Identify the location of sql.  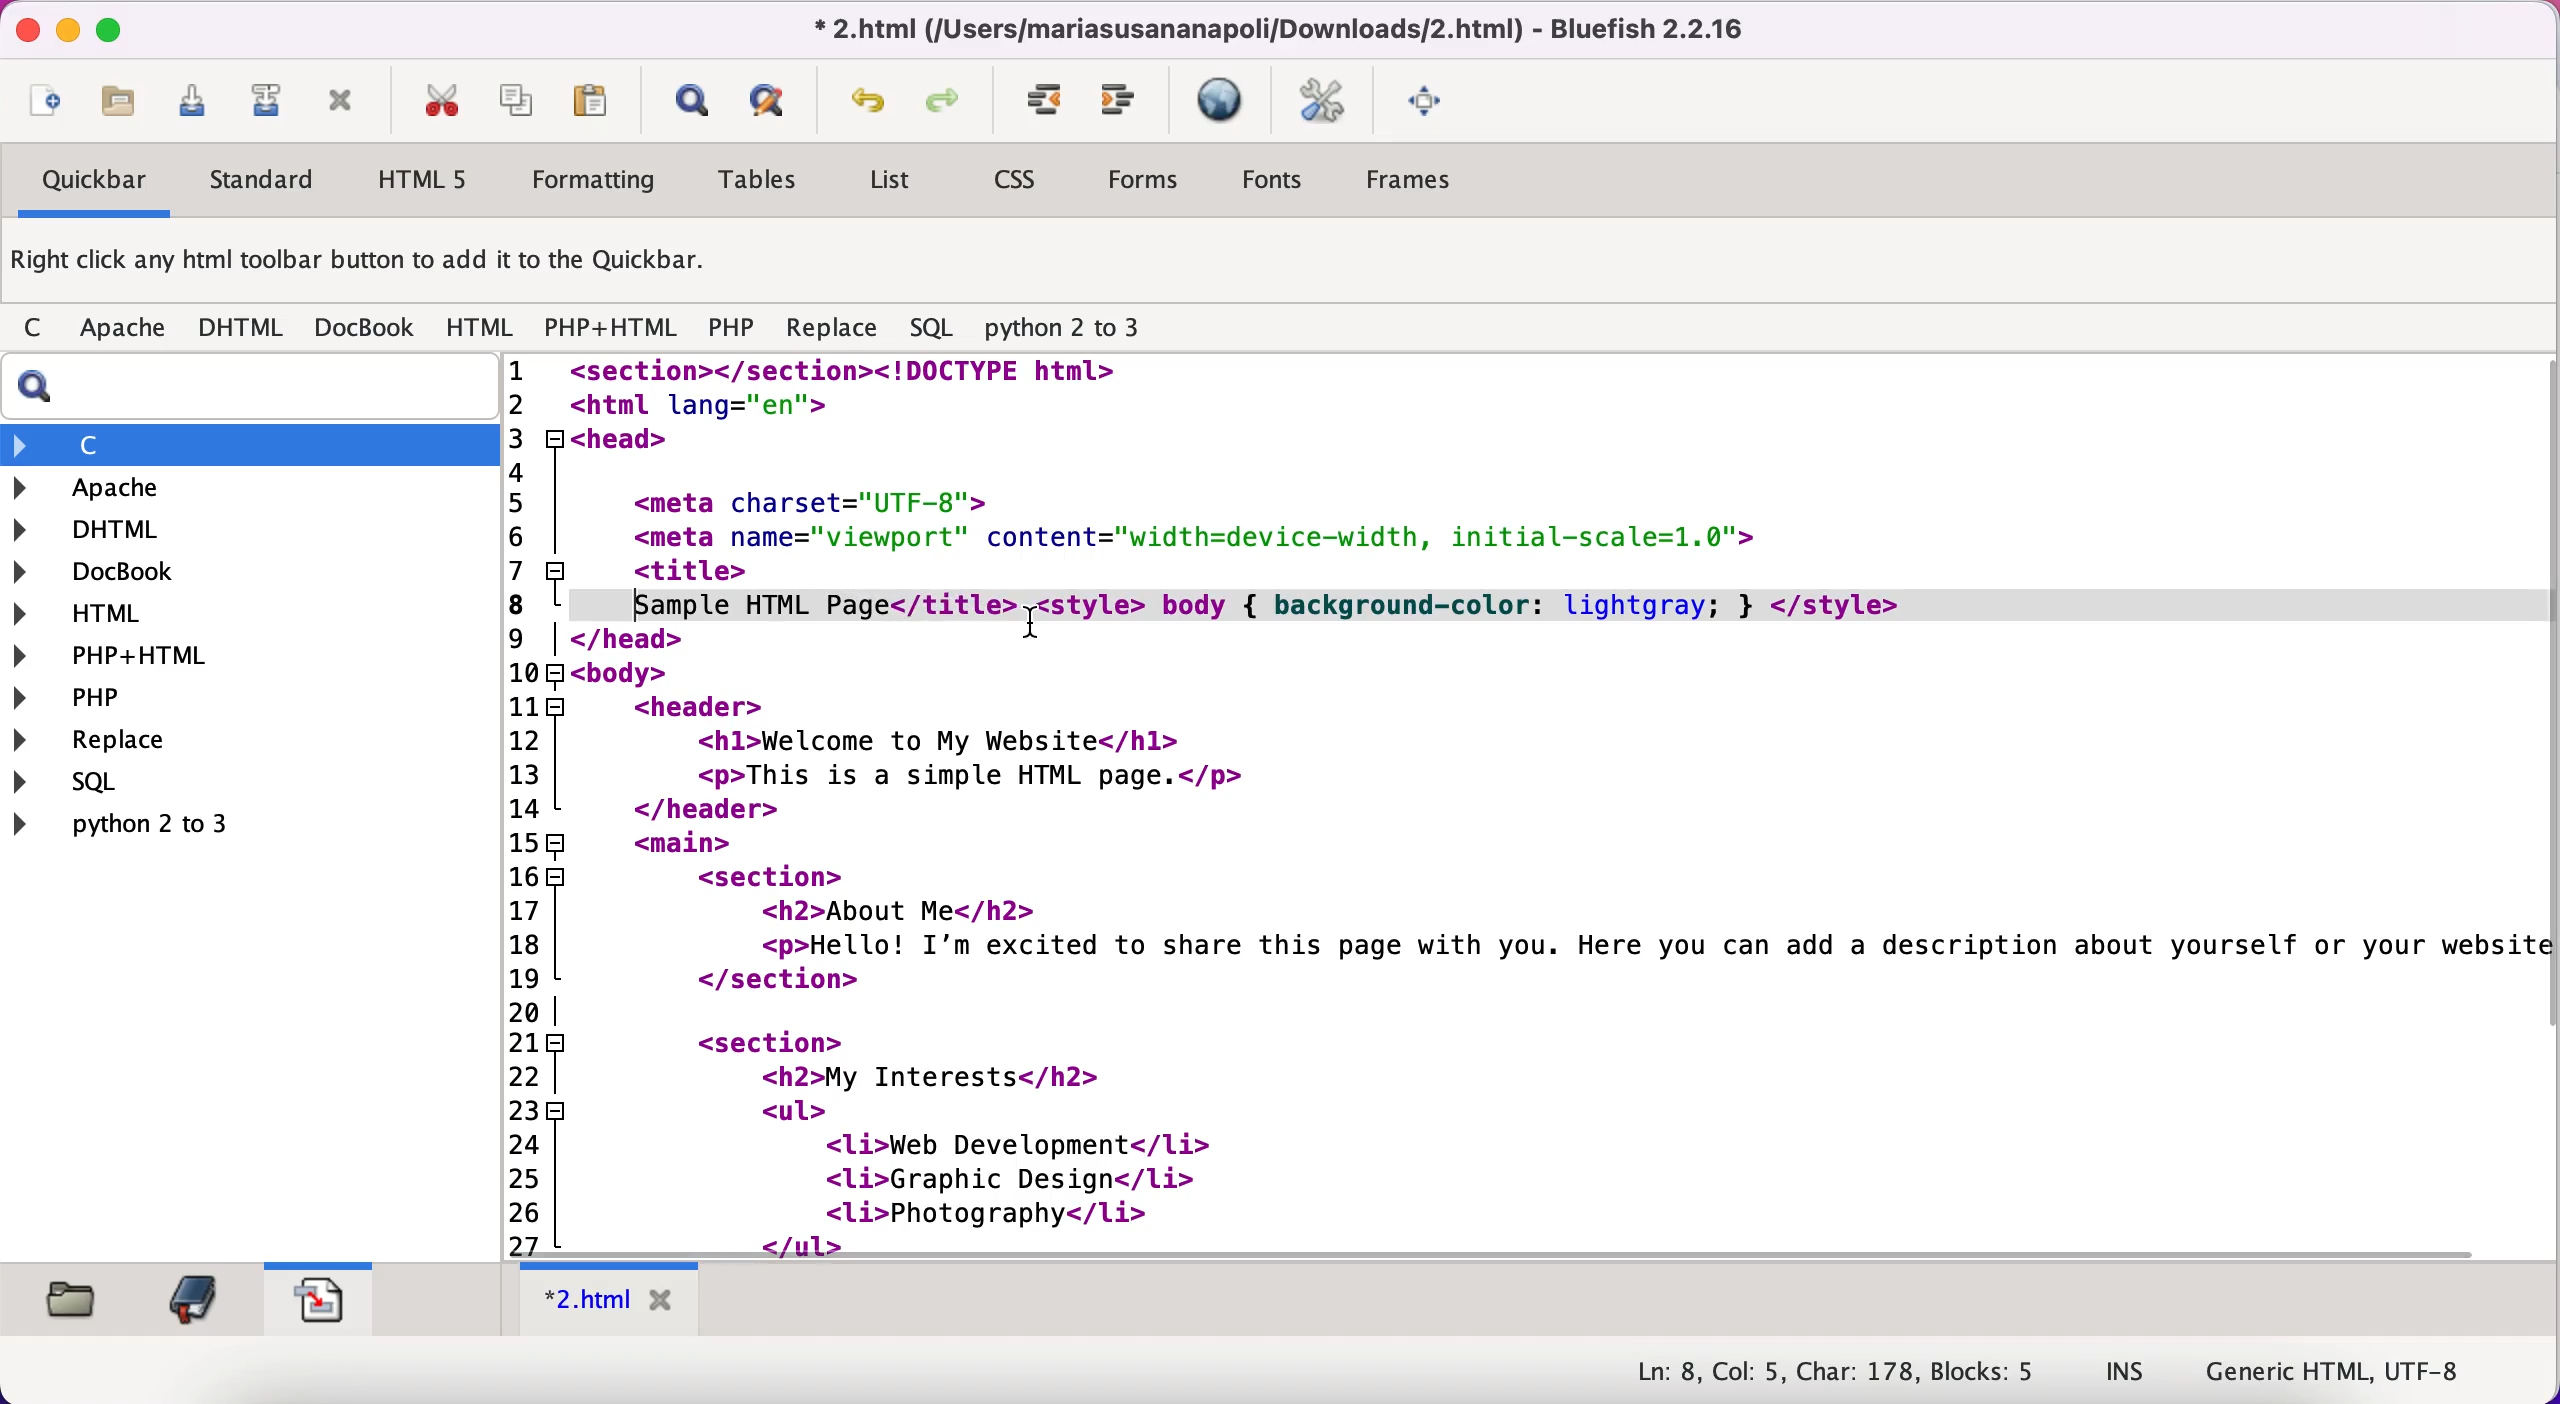
(936, 329).